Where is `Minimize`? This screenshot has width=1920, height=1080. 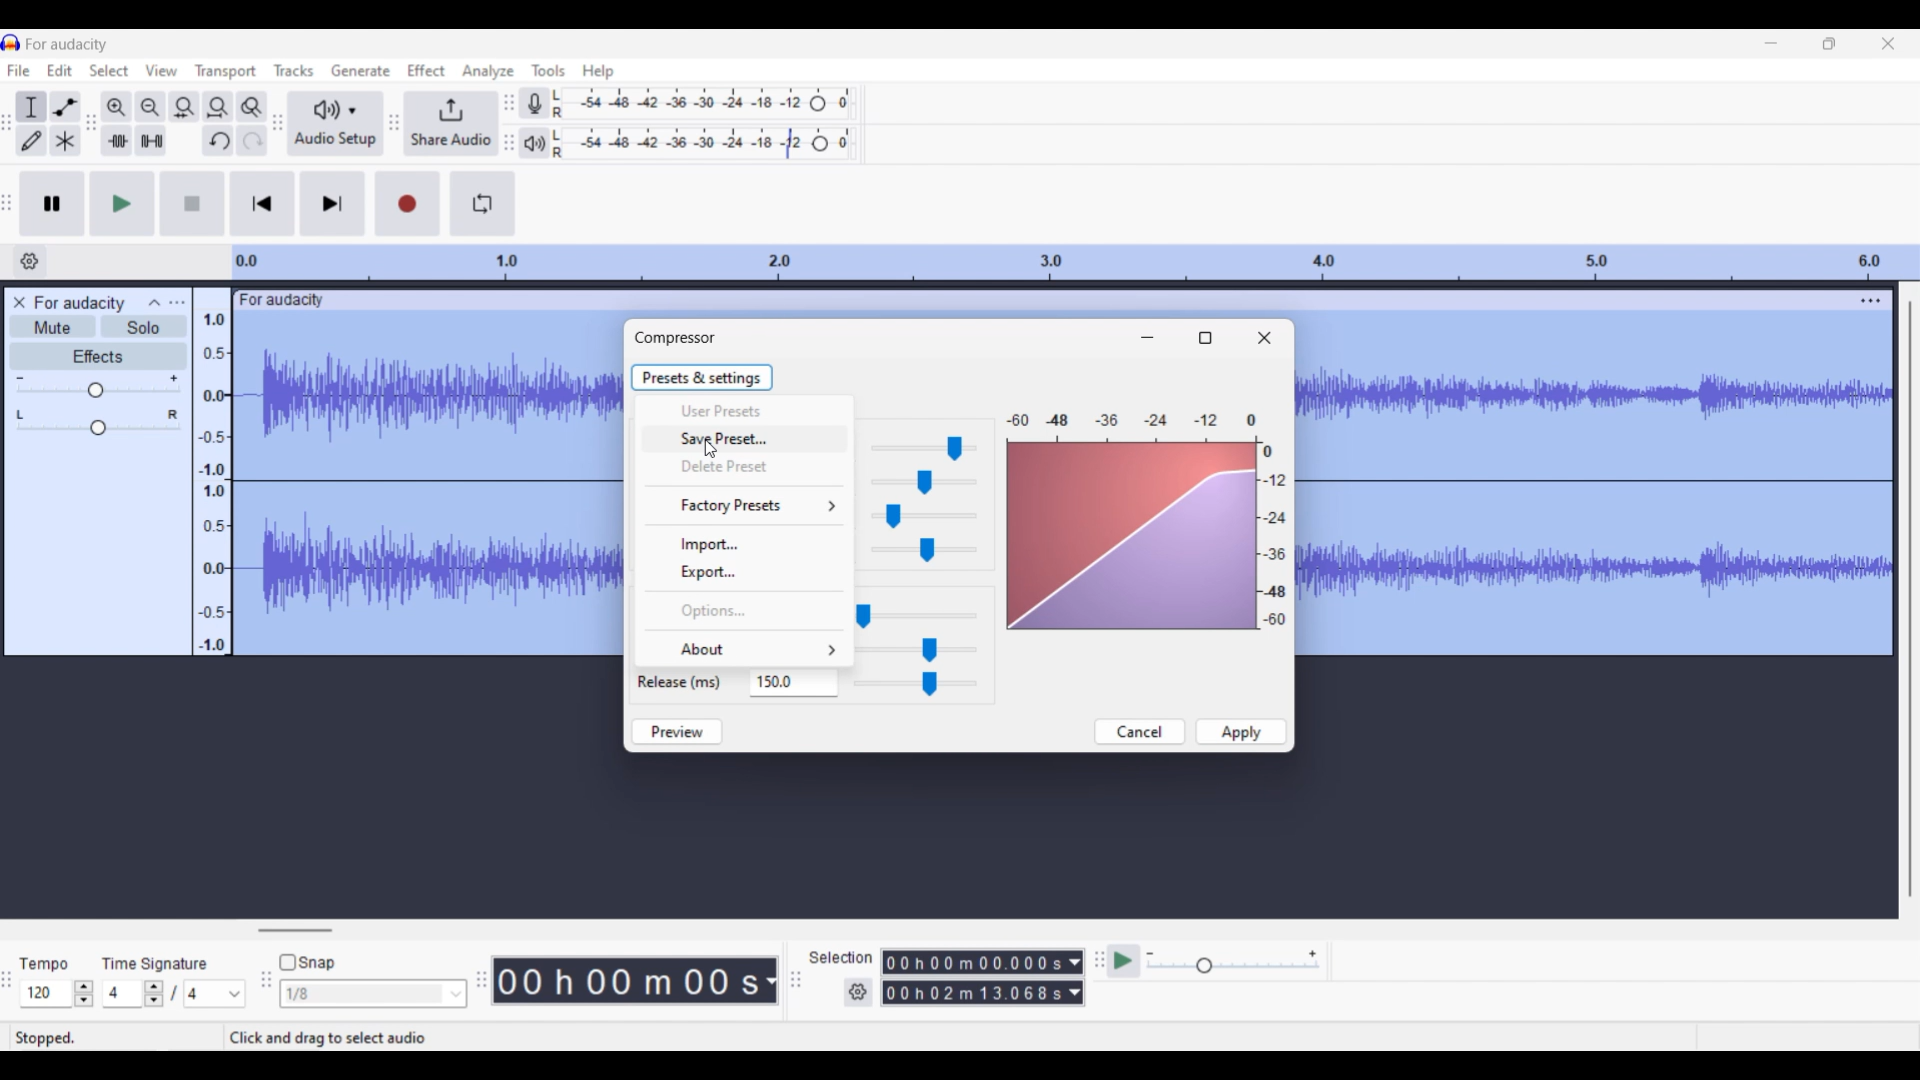 Minimize is located at coordinates (1147, 337).